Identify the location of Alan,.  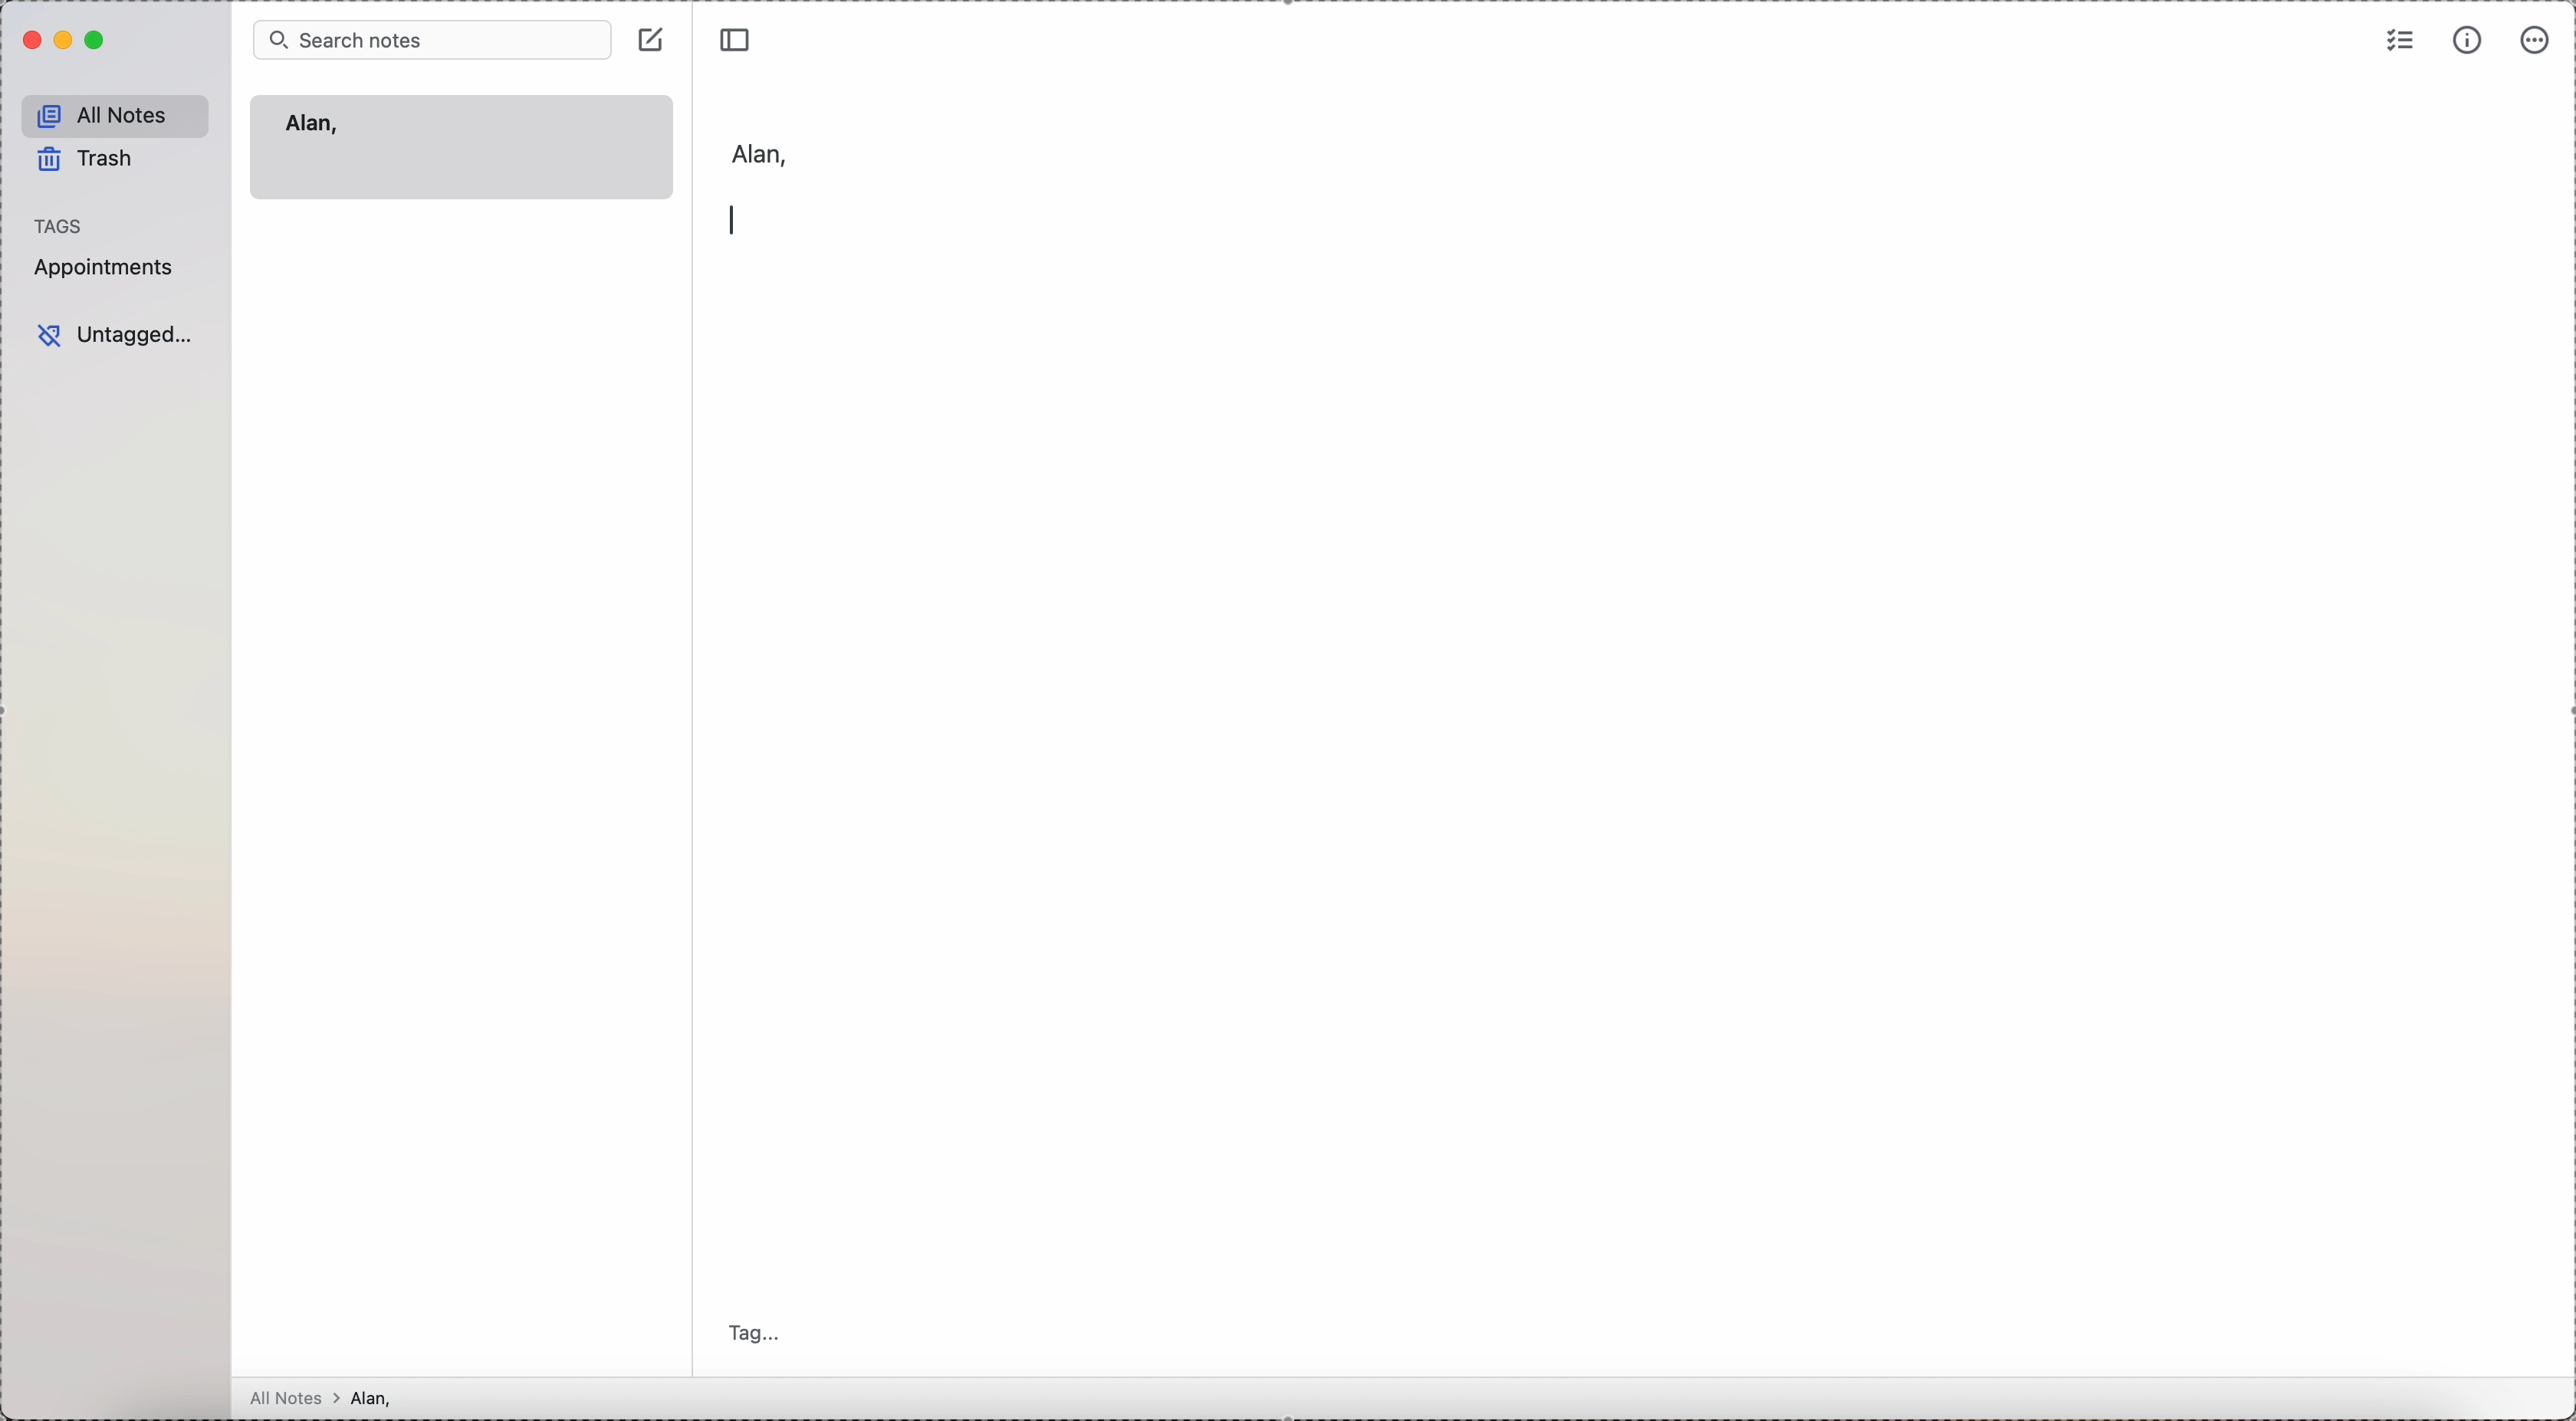
(762, 148).